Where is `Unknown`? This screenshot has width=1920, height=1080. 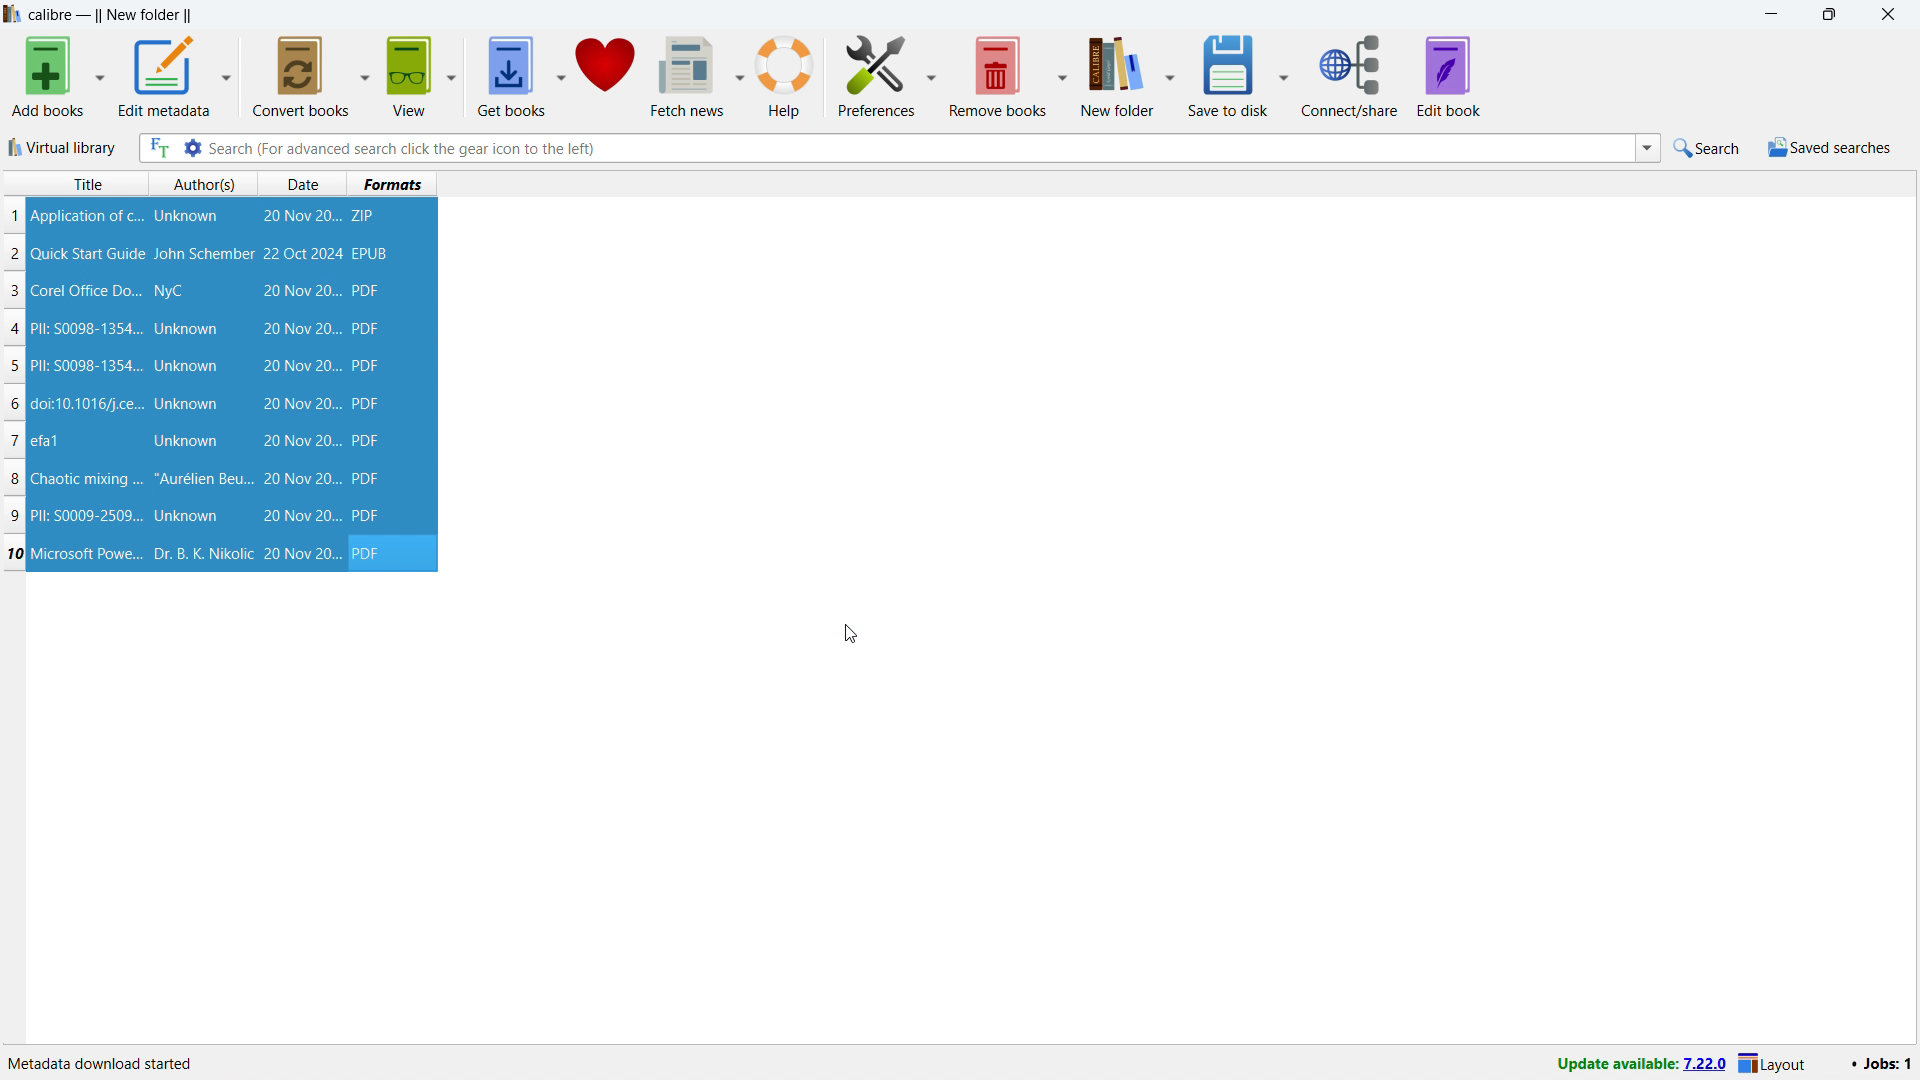
Unknown is located at coordinates (188, 404).